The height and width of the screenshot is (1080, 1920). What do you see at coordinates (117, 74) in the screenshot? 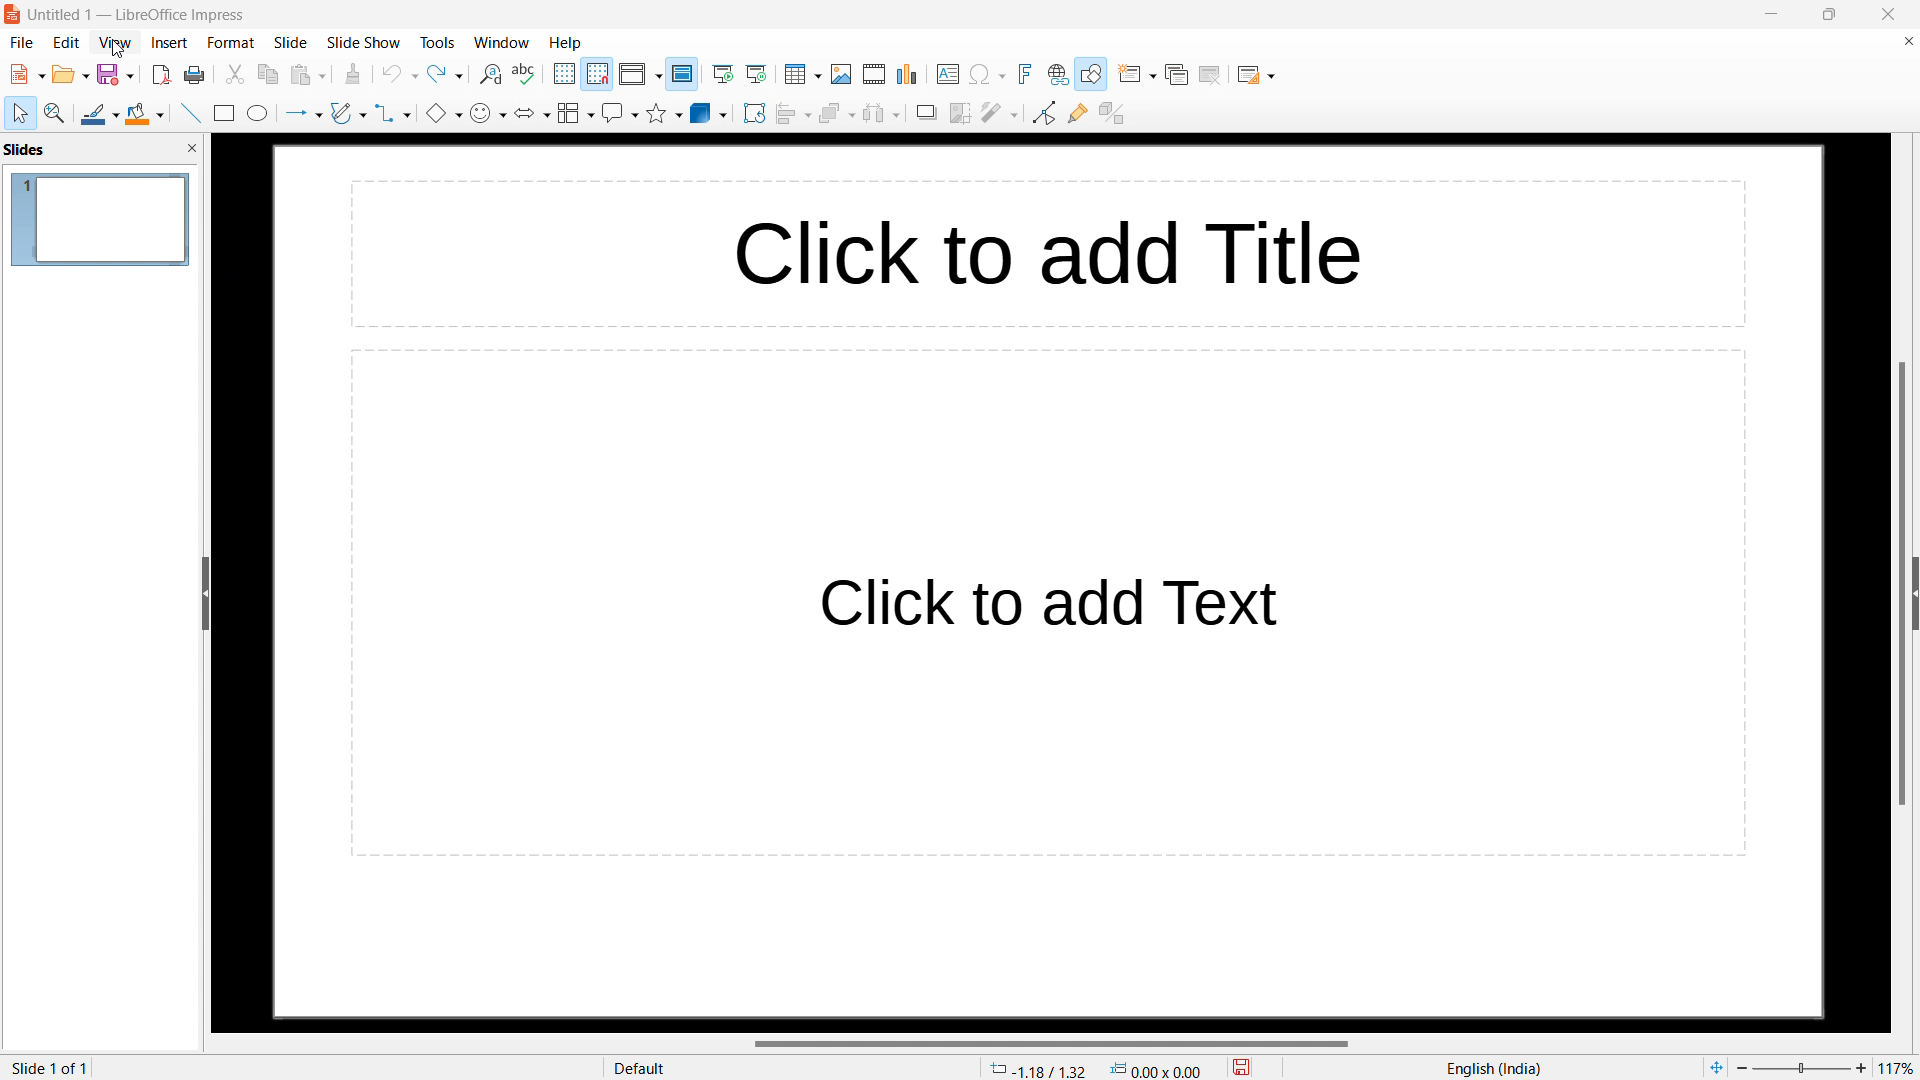
I see `save` at bounding box center [117, 74].